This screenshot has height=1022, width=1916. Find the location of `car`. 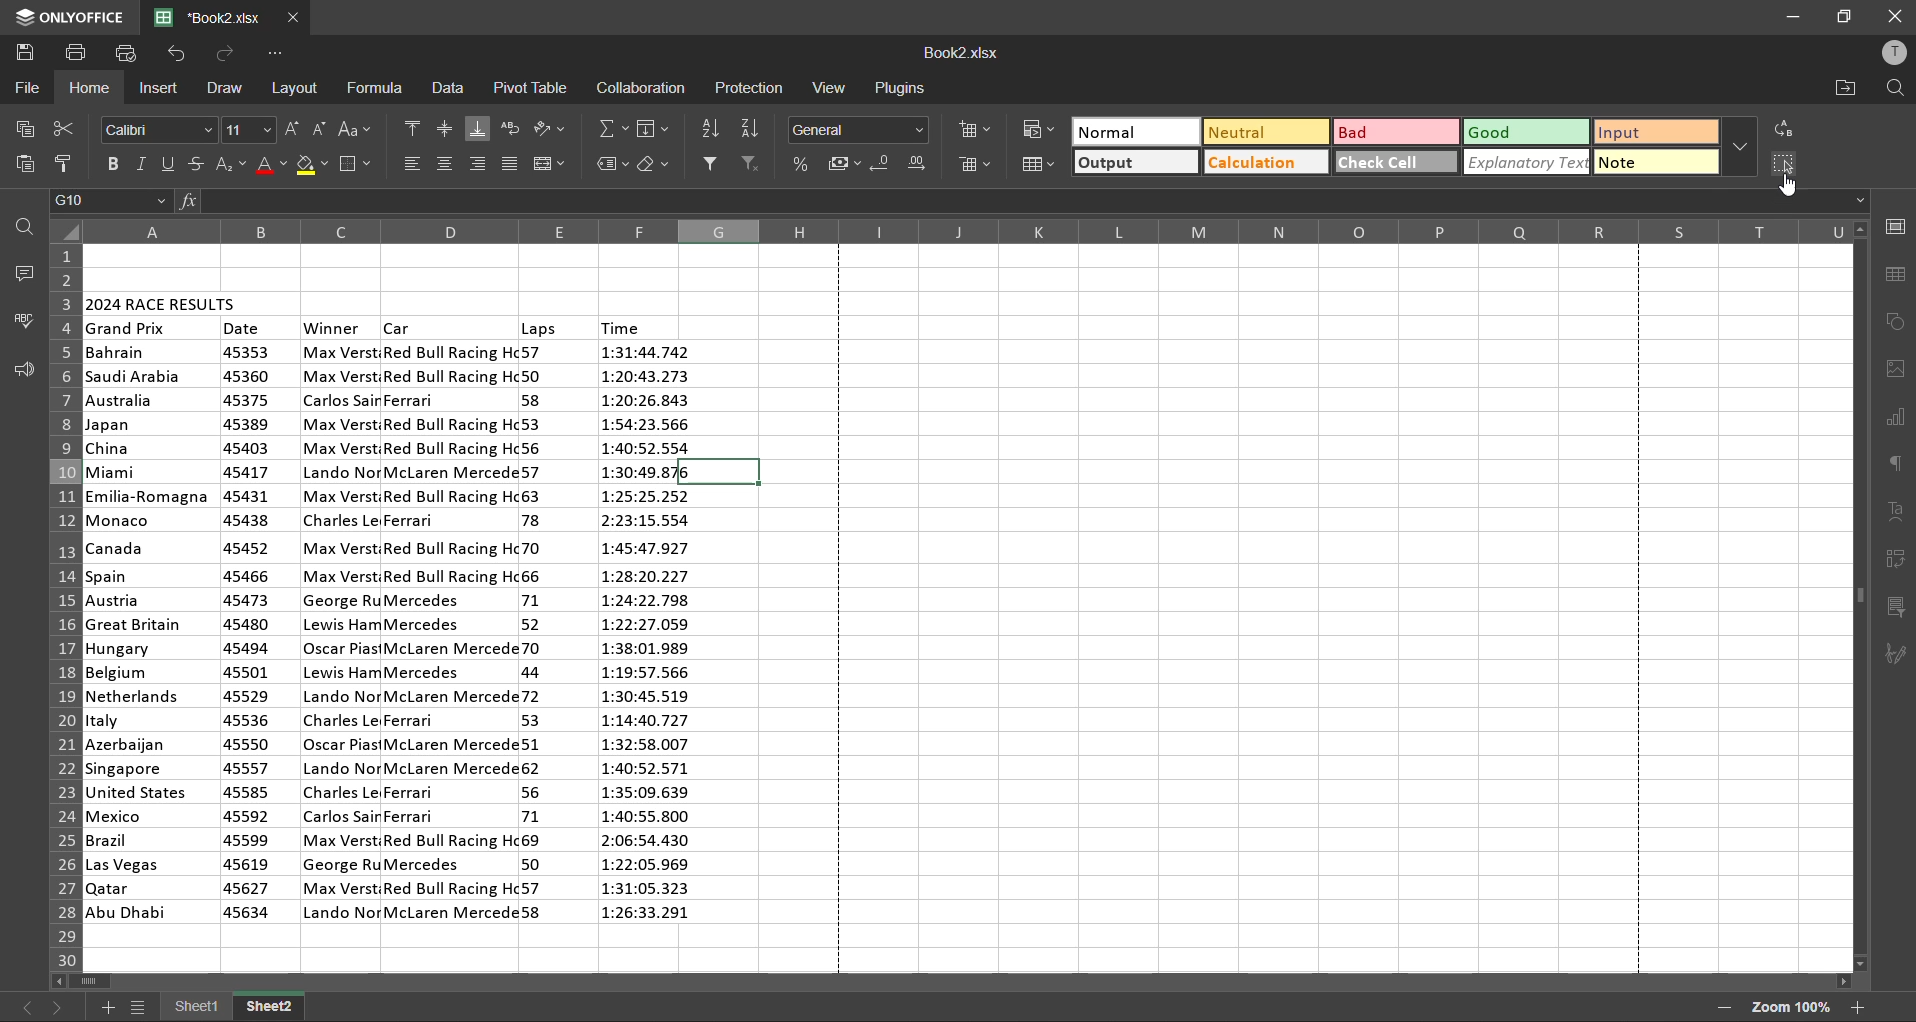

car is located at coordinates (452, 634).